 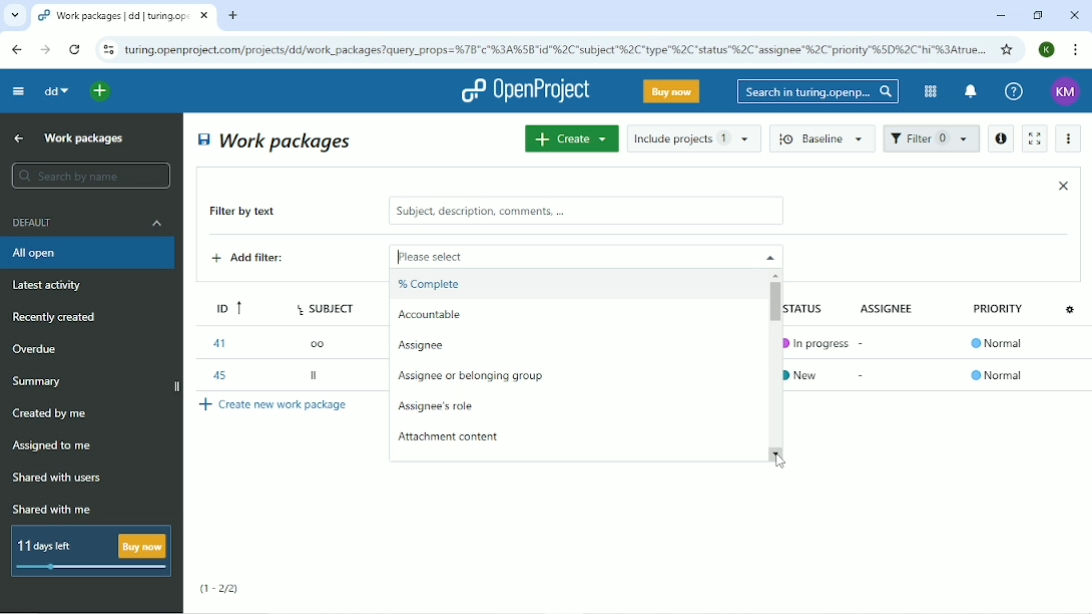 I want to click on Search, so click(x=818, y=91).